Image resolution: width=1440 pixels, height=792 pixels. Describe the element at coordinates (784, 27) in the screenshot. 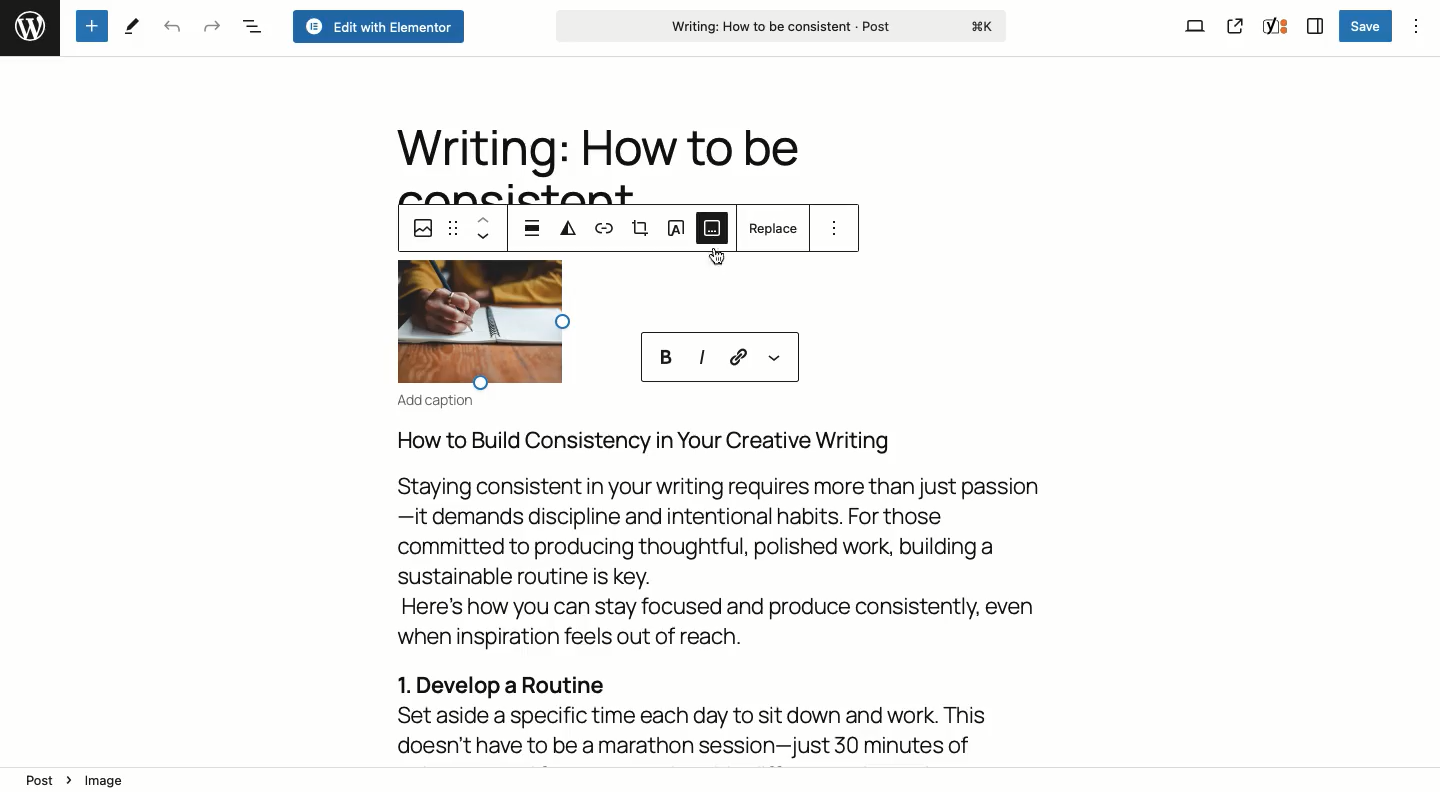

I see `Writing: How to be consistent - Post ` at that location.